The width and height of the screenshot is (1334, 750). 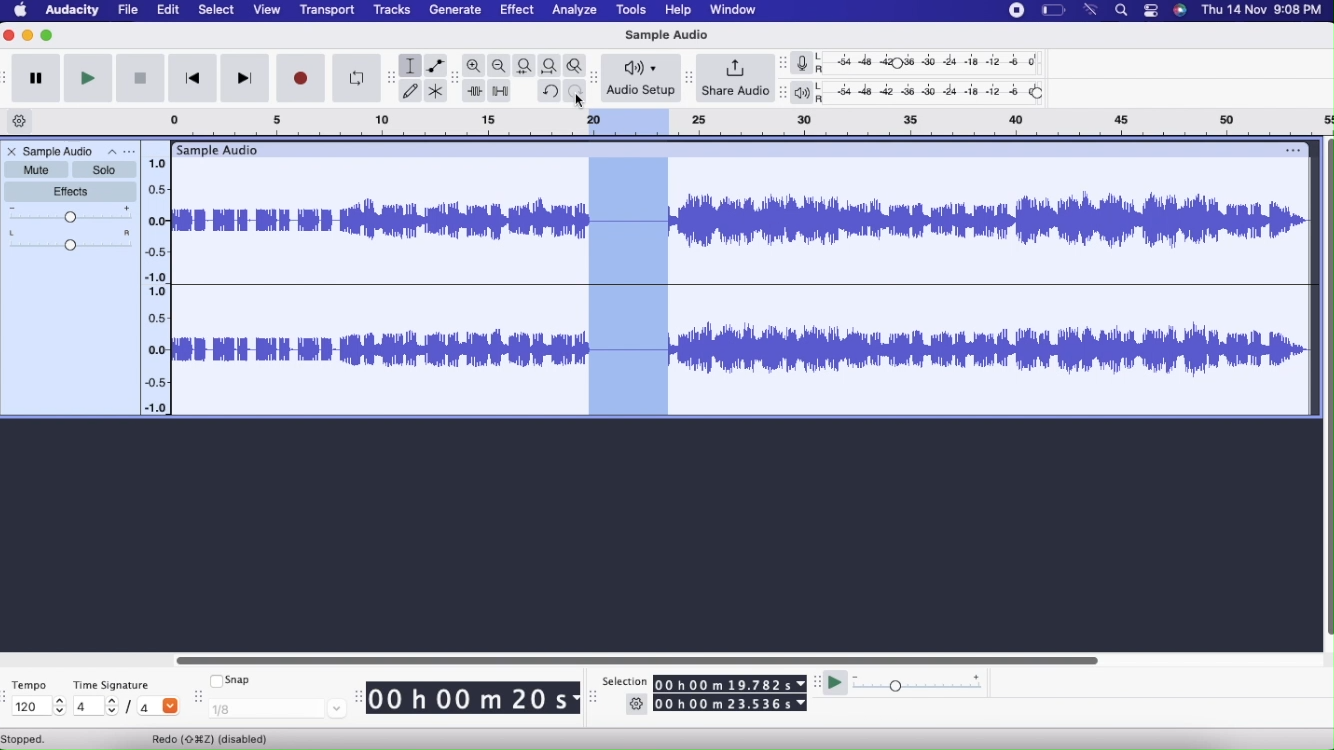 I want to click on Enable looping, so click(x=358, y=77).